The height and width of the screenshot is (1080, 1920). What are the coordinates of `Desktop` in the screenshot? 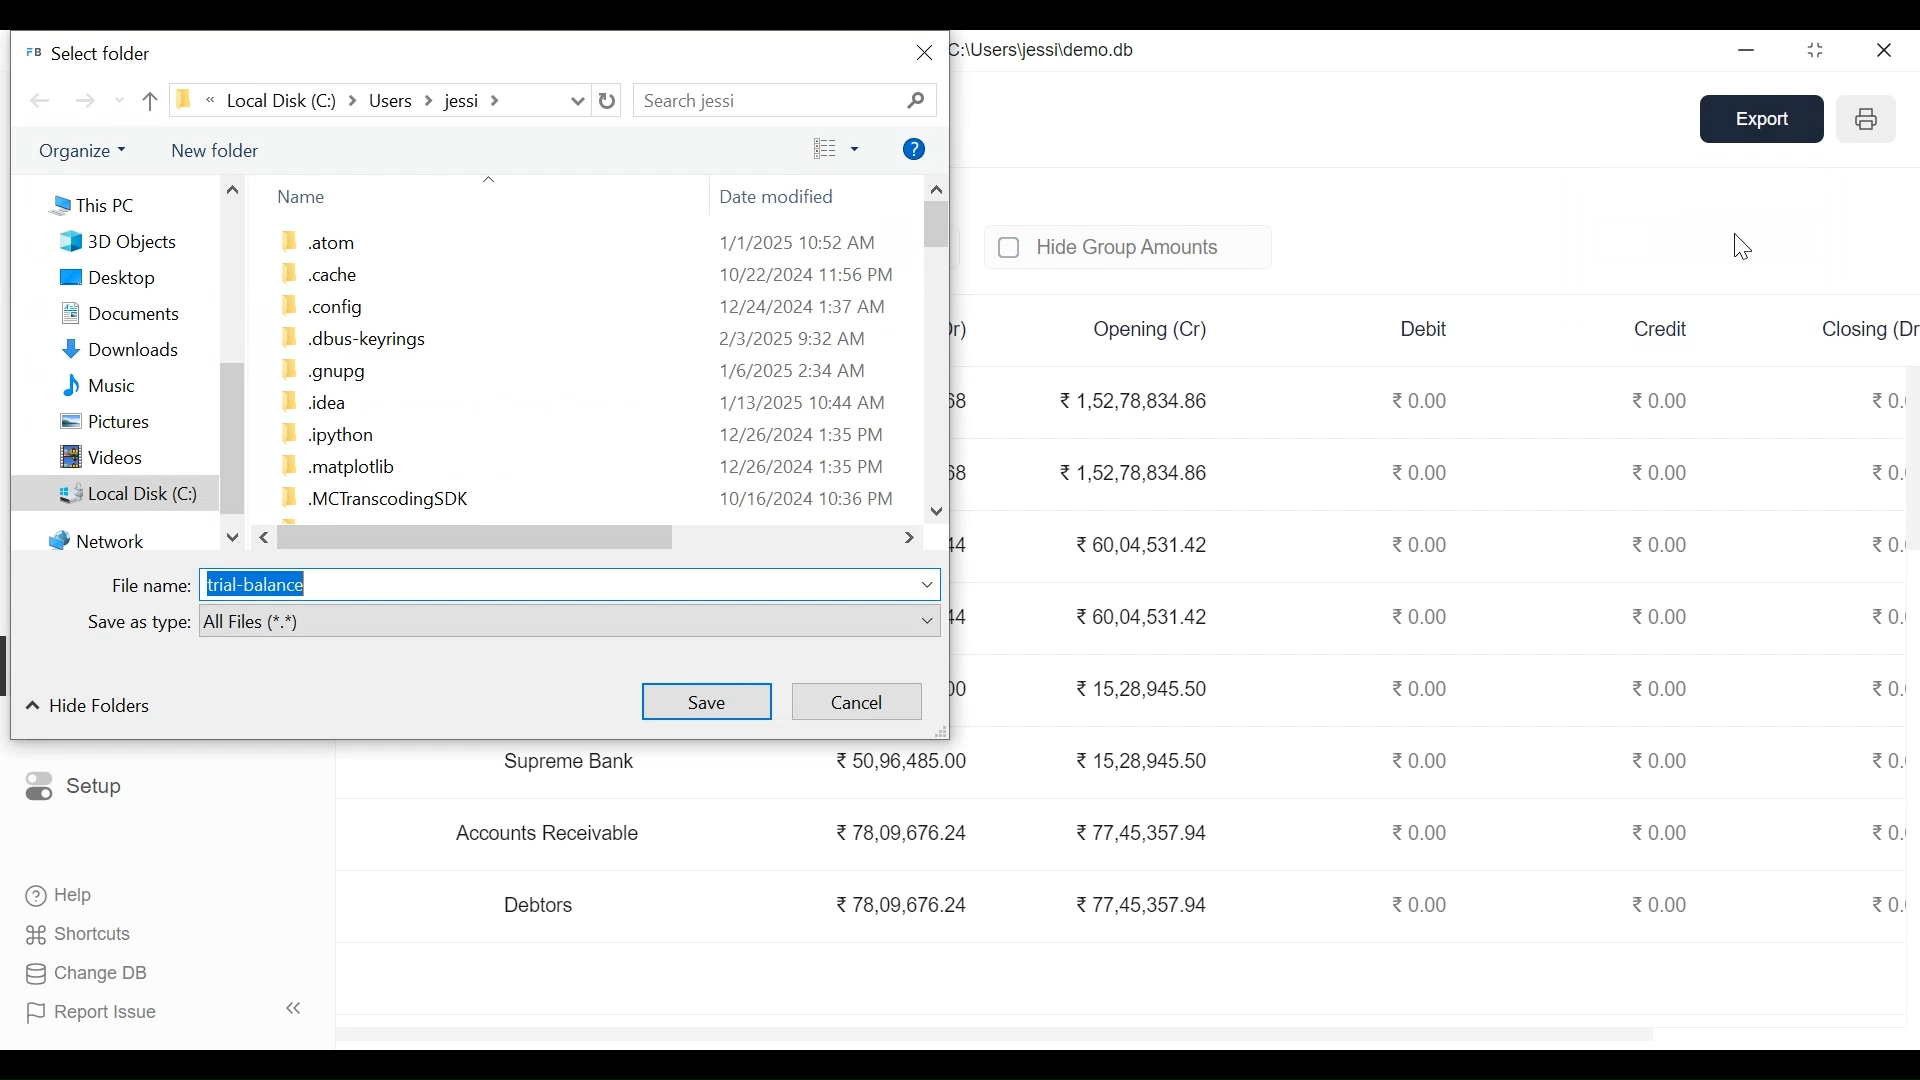 It's located at (106, 277).